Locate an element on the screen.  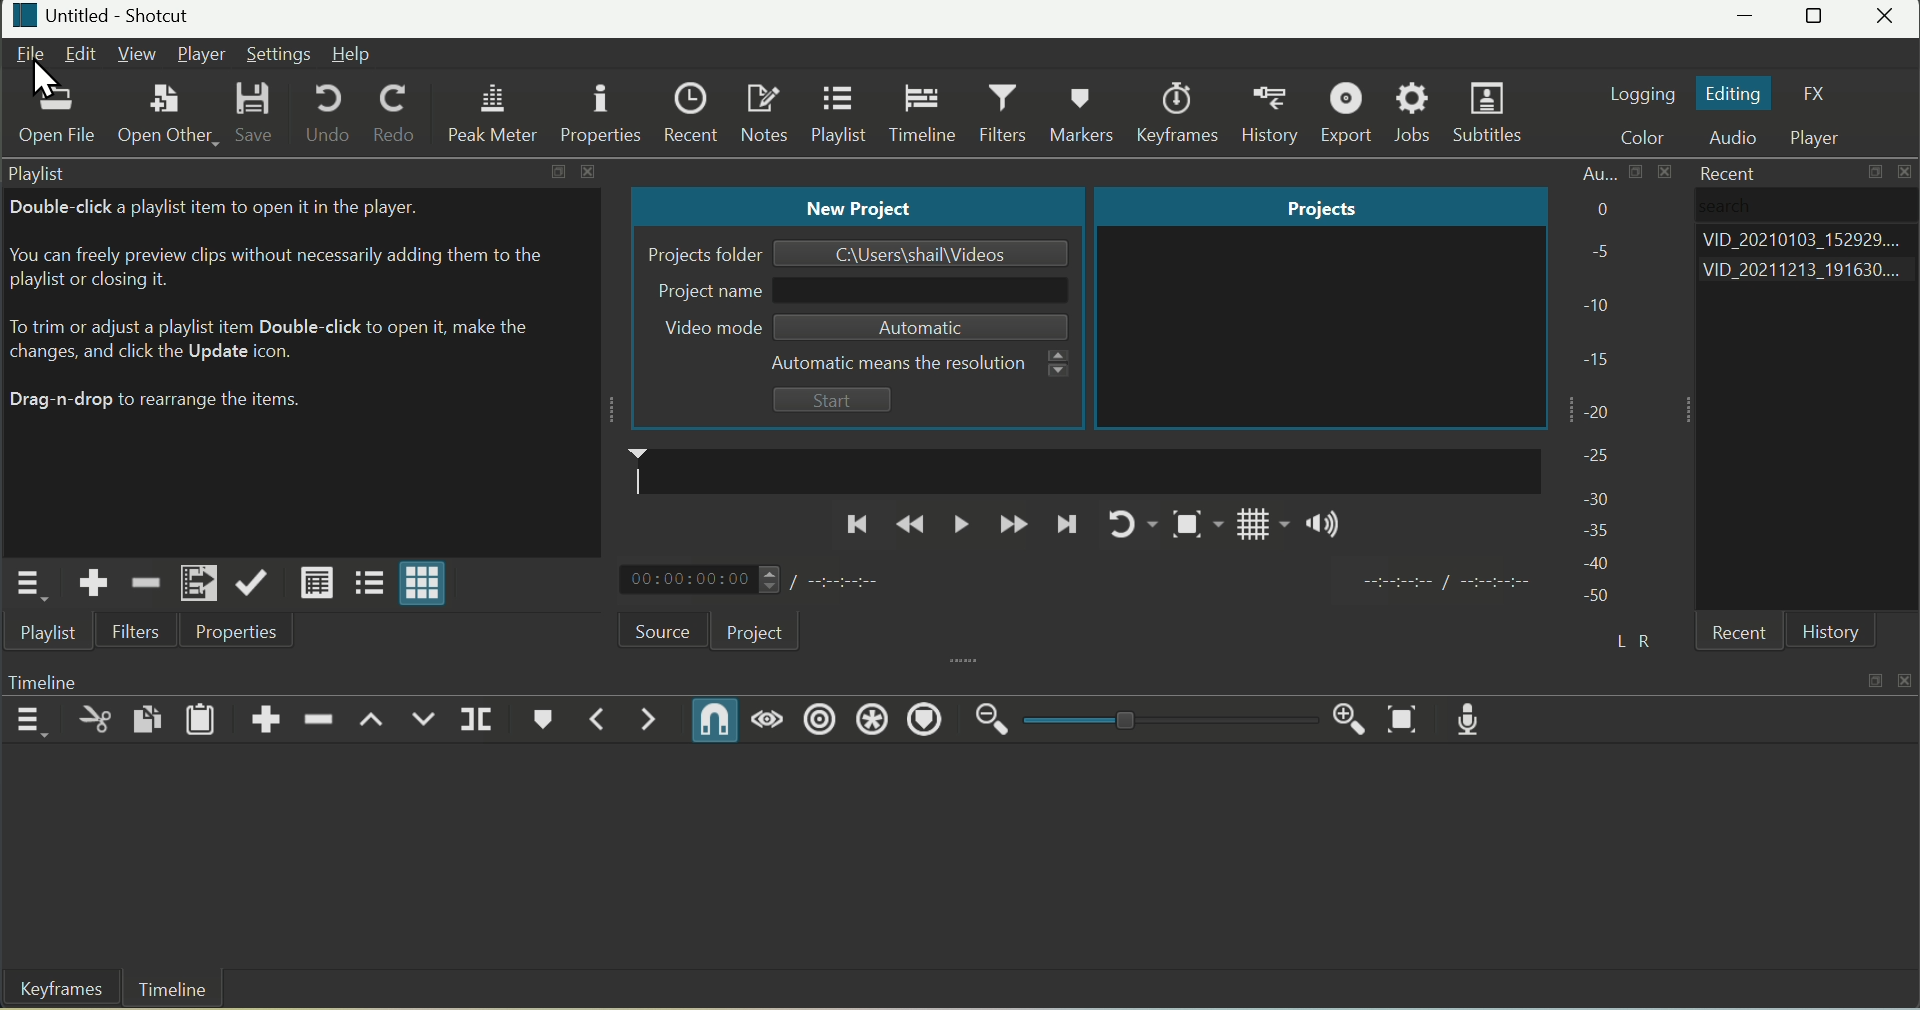
View is located at coordinates (135, 53).